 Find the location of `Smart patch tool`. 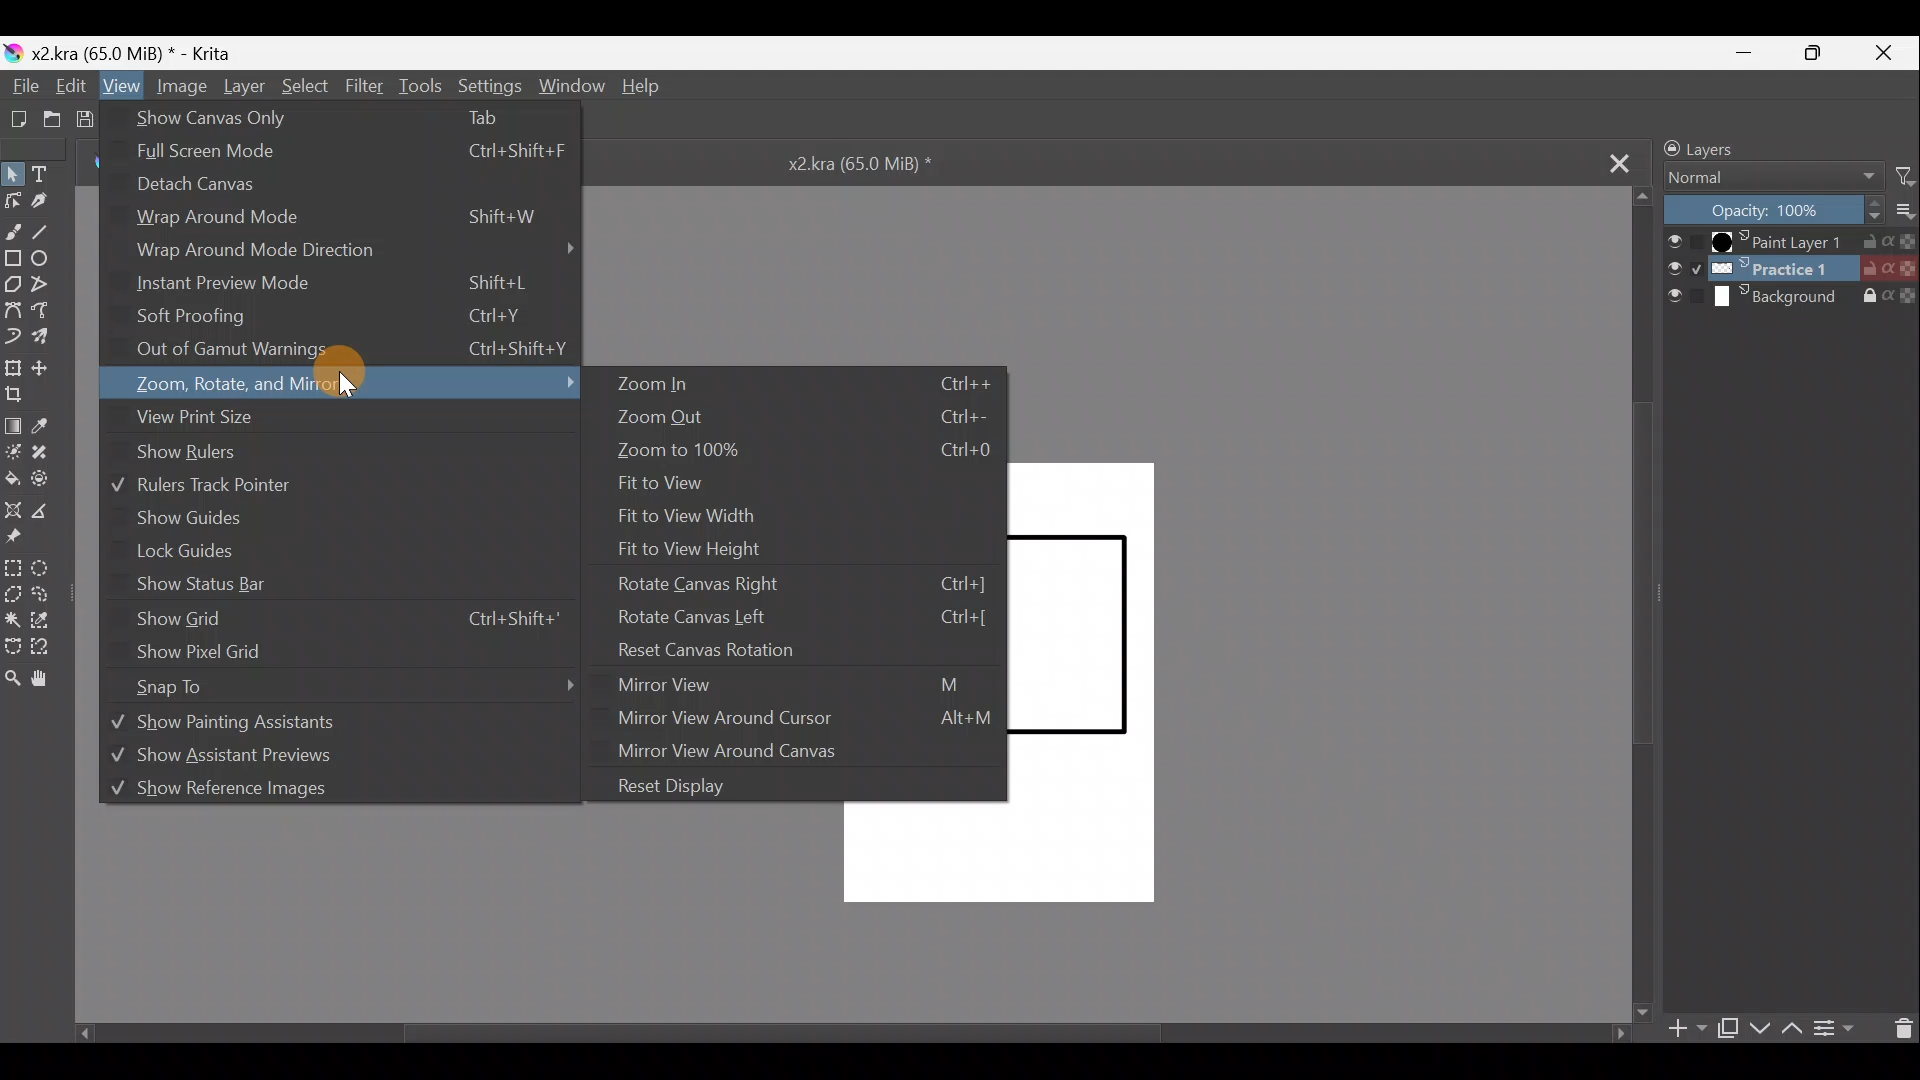

Smart patch tool is located at coordinates (51, 458).